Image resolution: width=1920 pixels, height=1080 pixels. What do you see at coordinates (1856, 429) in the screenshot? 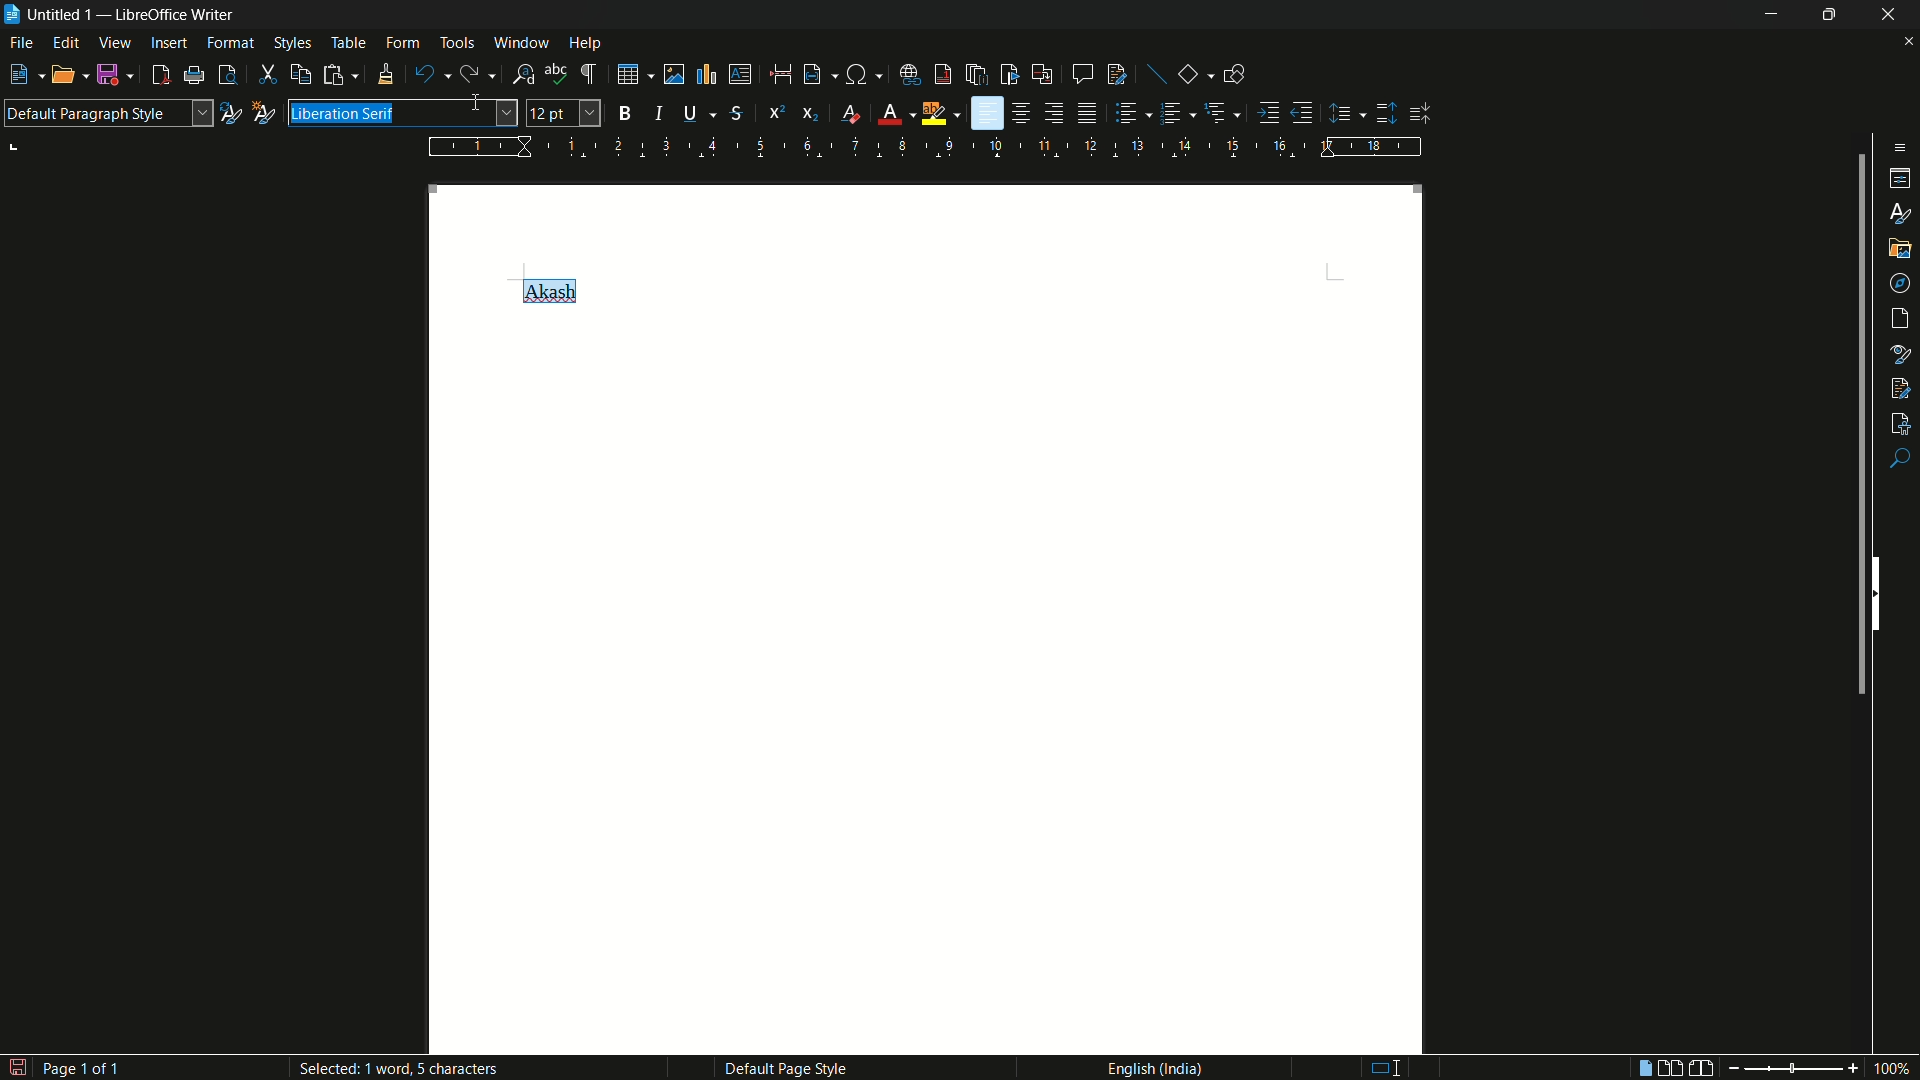
I see `scroll bar` at bounding box center [1856, 429].